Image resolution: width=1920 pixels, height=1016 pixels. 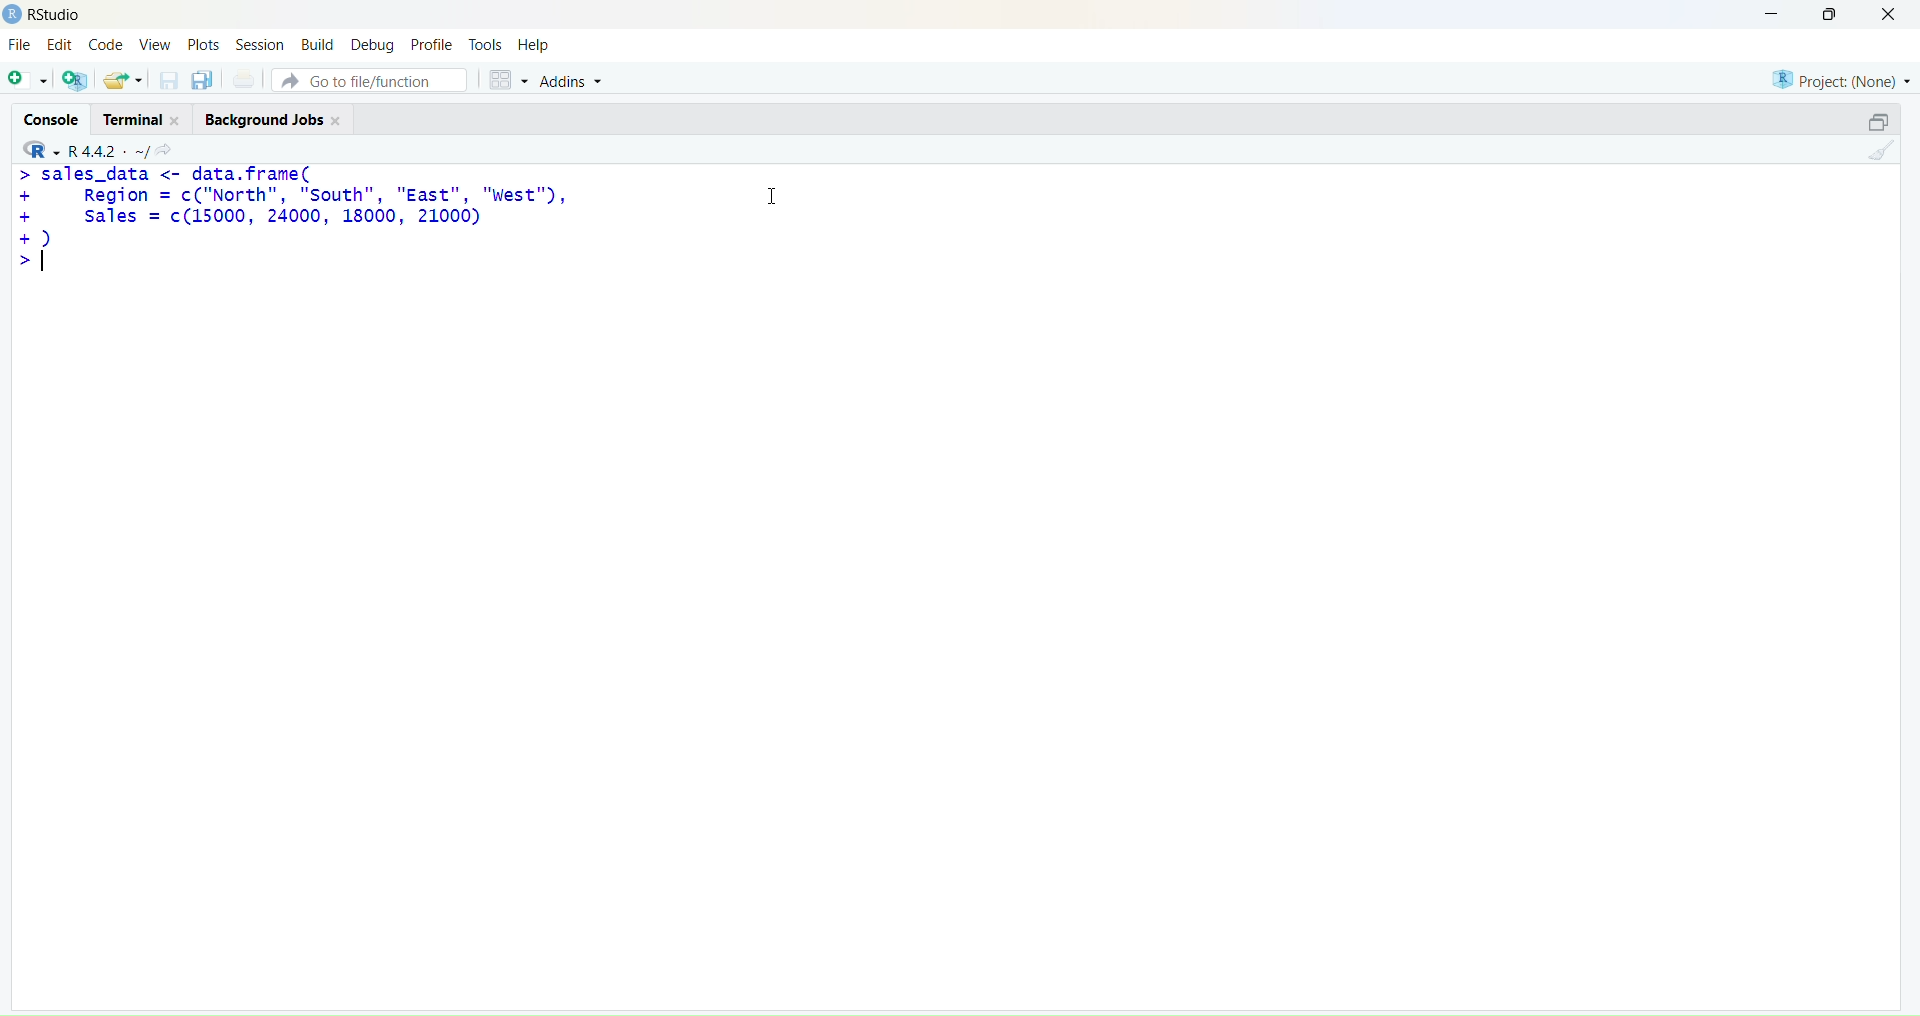 I want to click on Help, so click(x=537, y=46).